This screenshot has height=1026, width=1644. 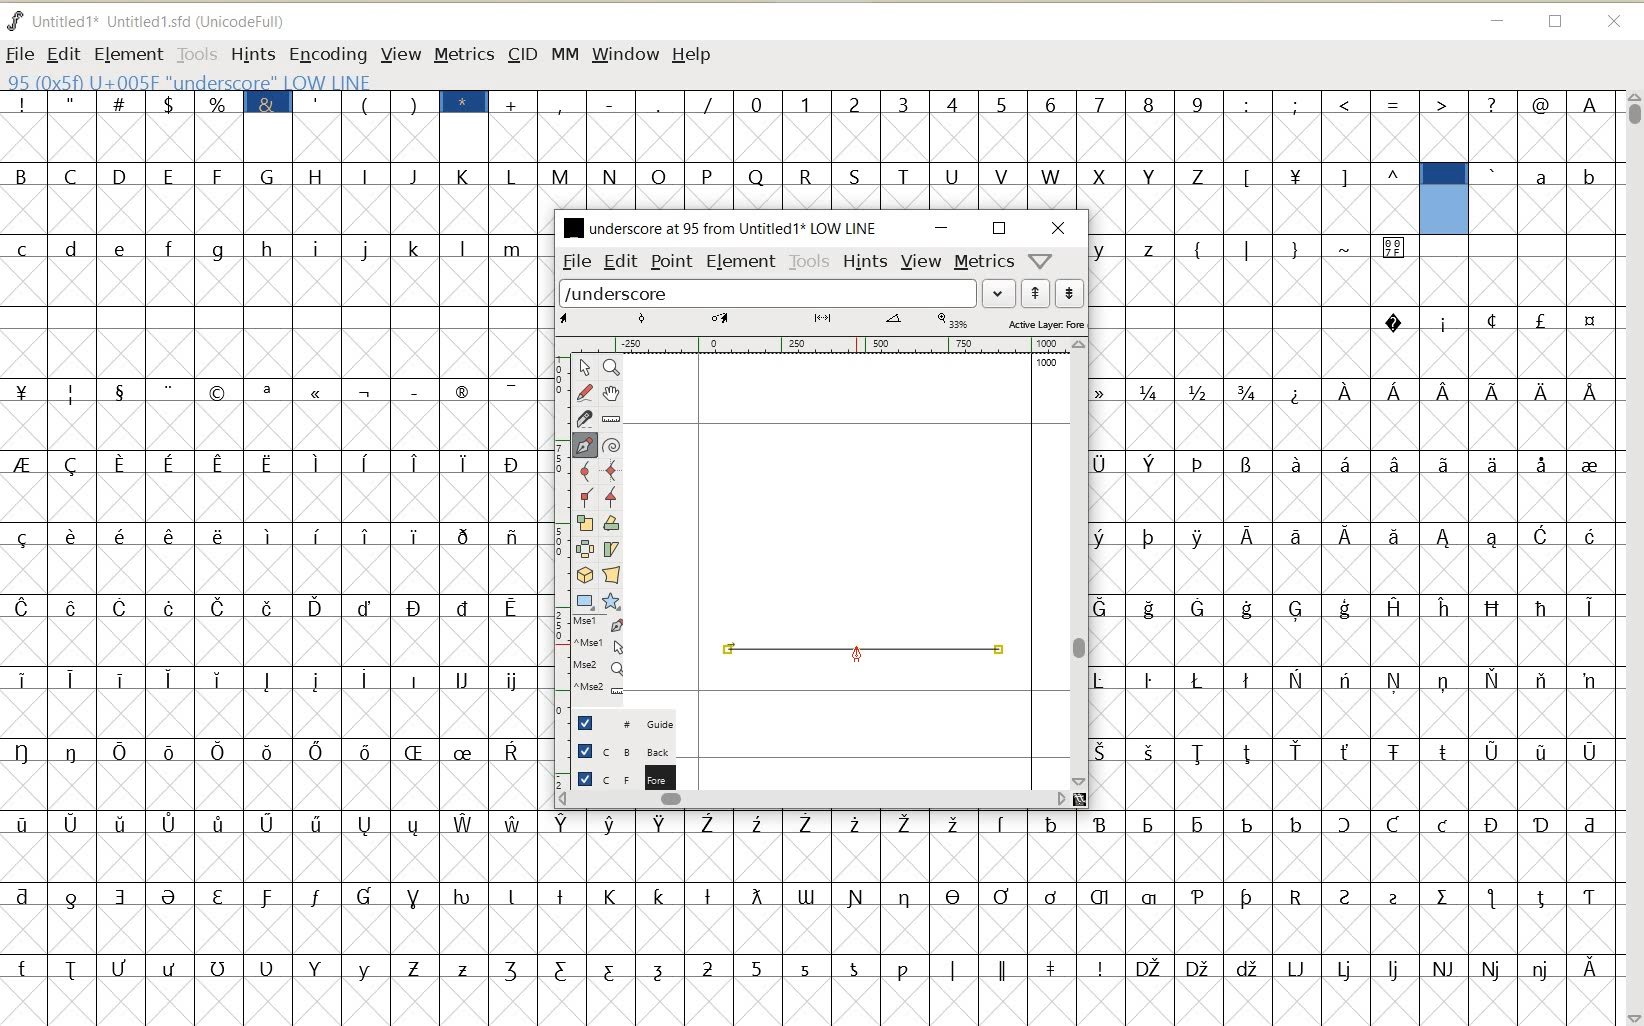 I want to click on SCROLLBAR, so click(x=812, y=798).